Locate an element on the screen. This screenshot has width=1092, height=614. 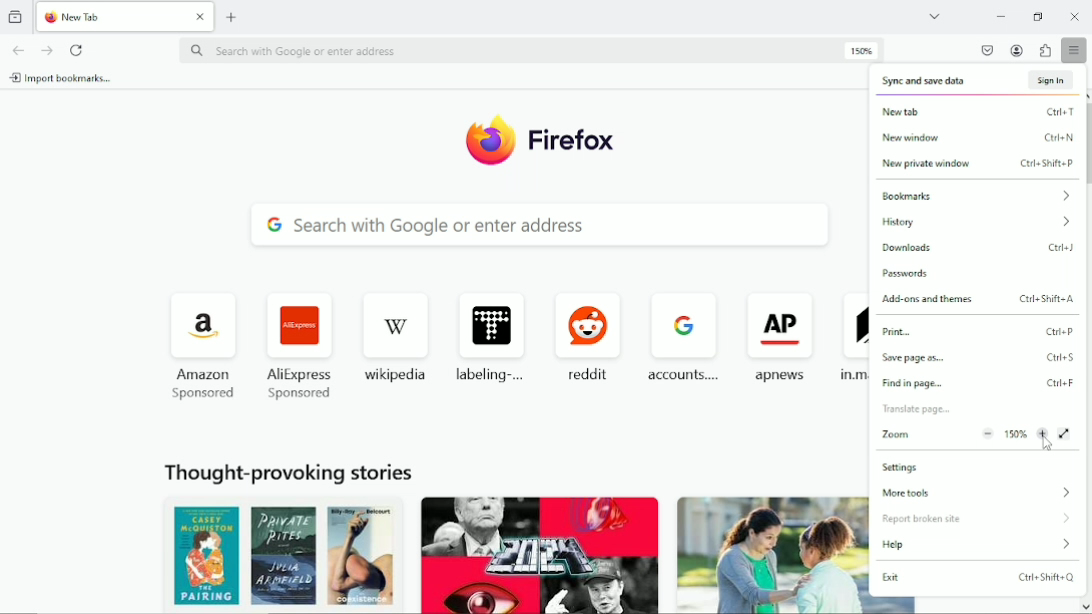
Print is located at coordinates (979, 332).